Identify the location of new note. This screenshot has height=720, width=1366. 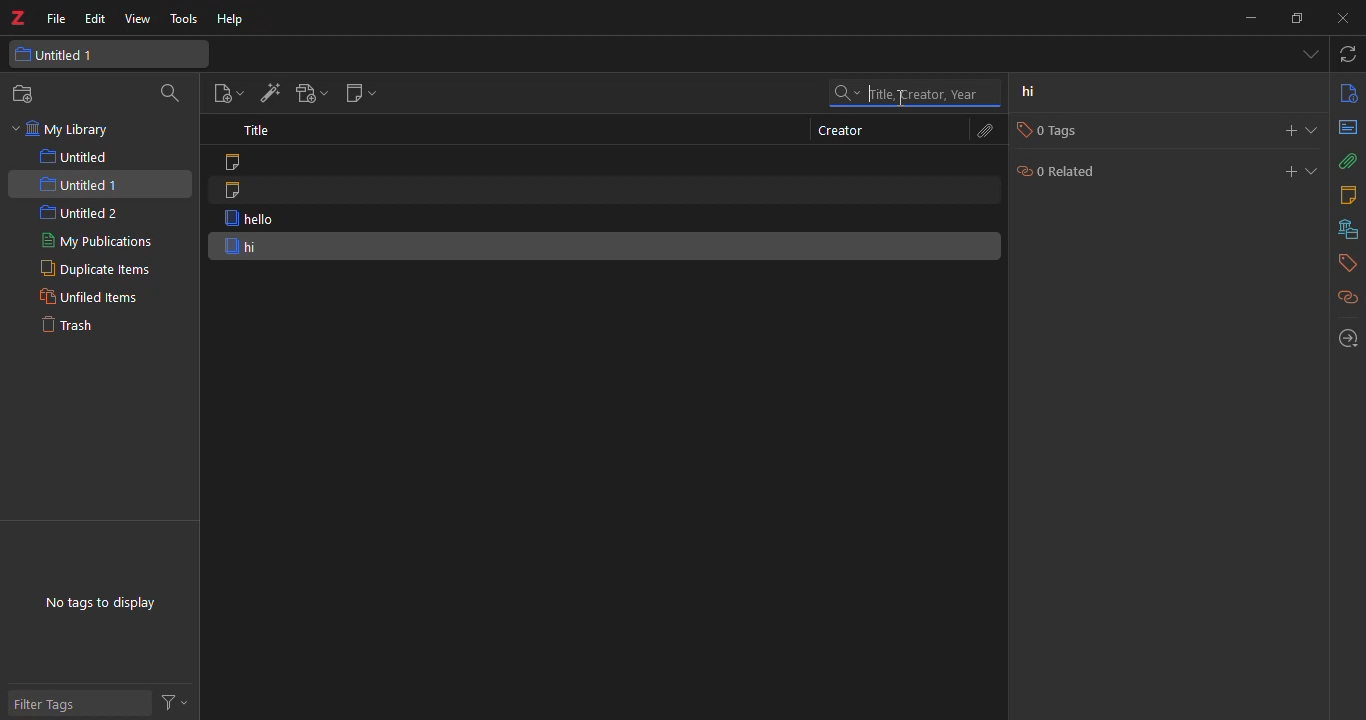
(360, 93).